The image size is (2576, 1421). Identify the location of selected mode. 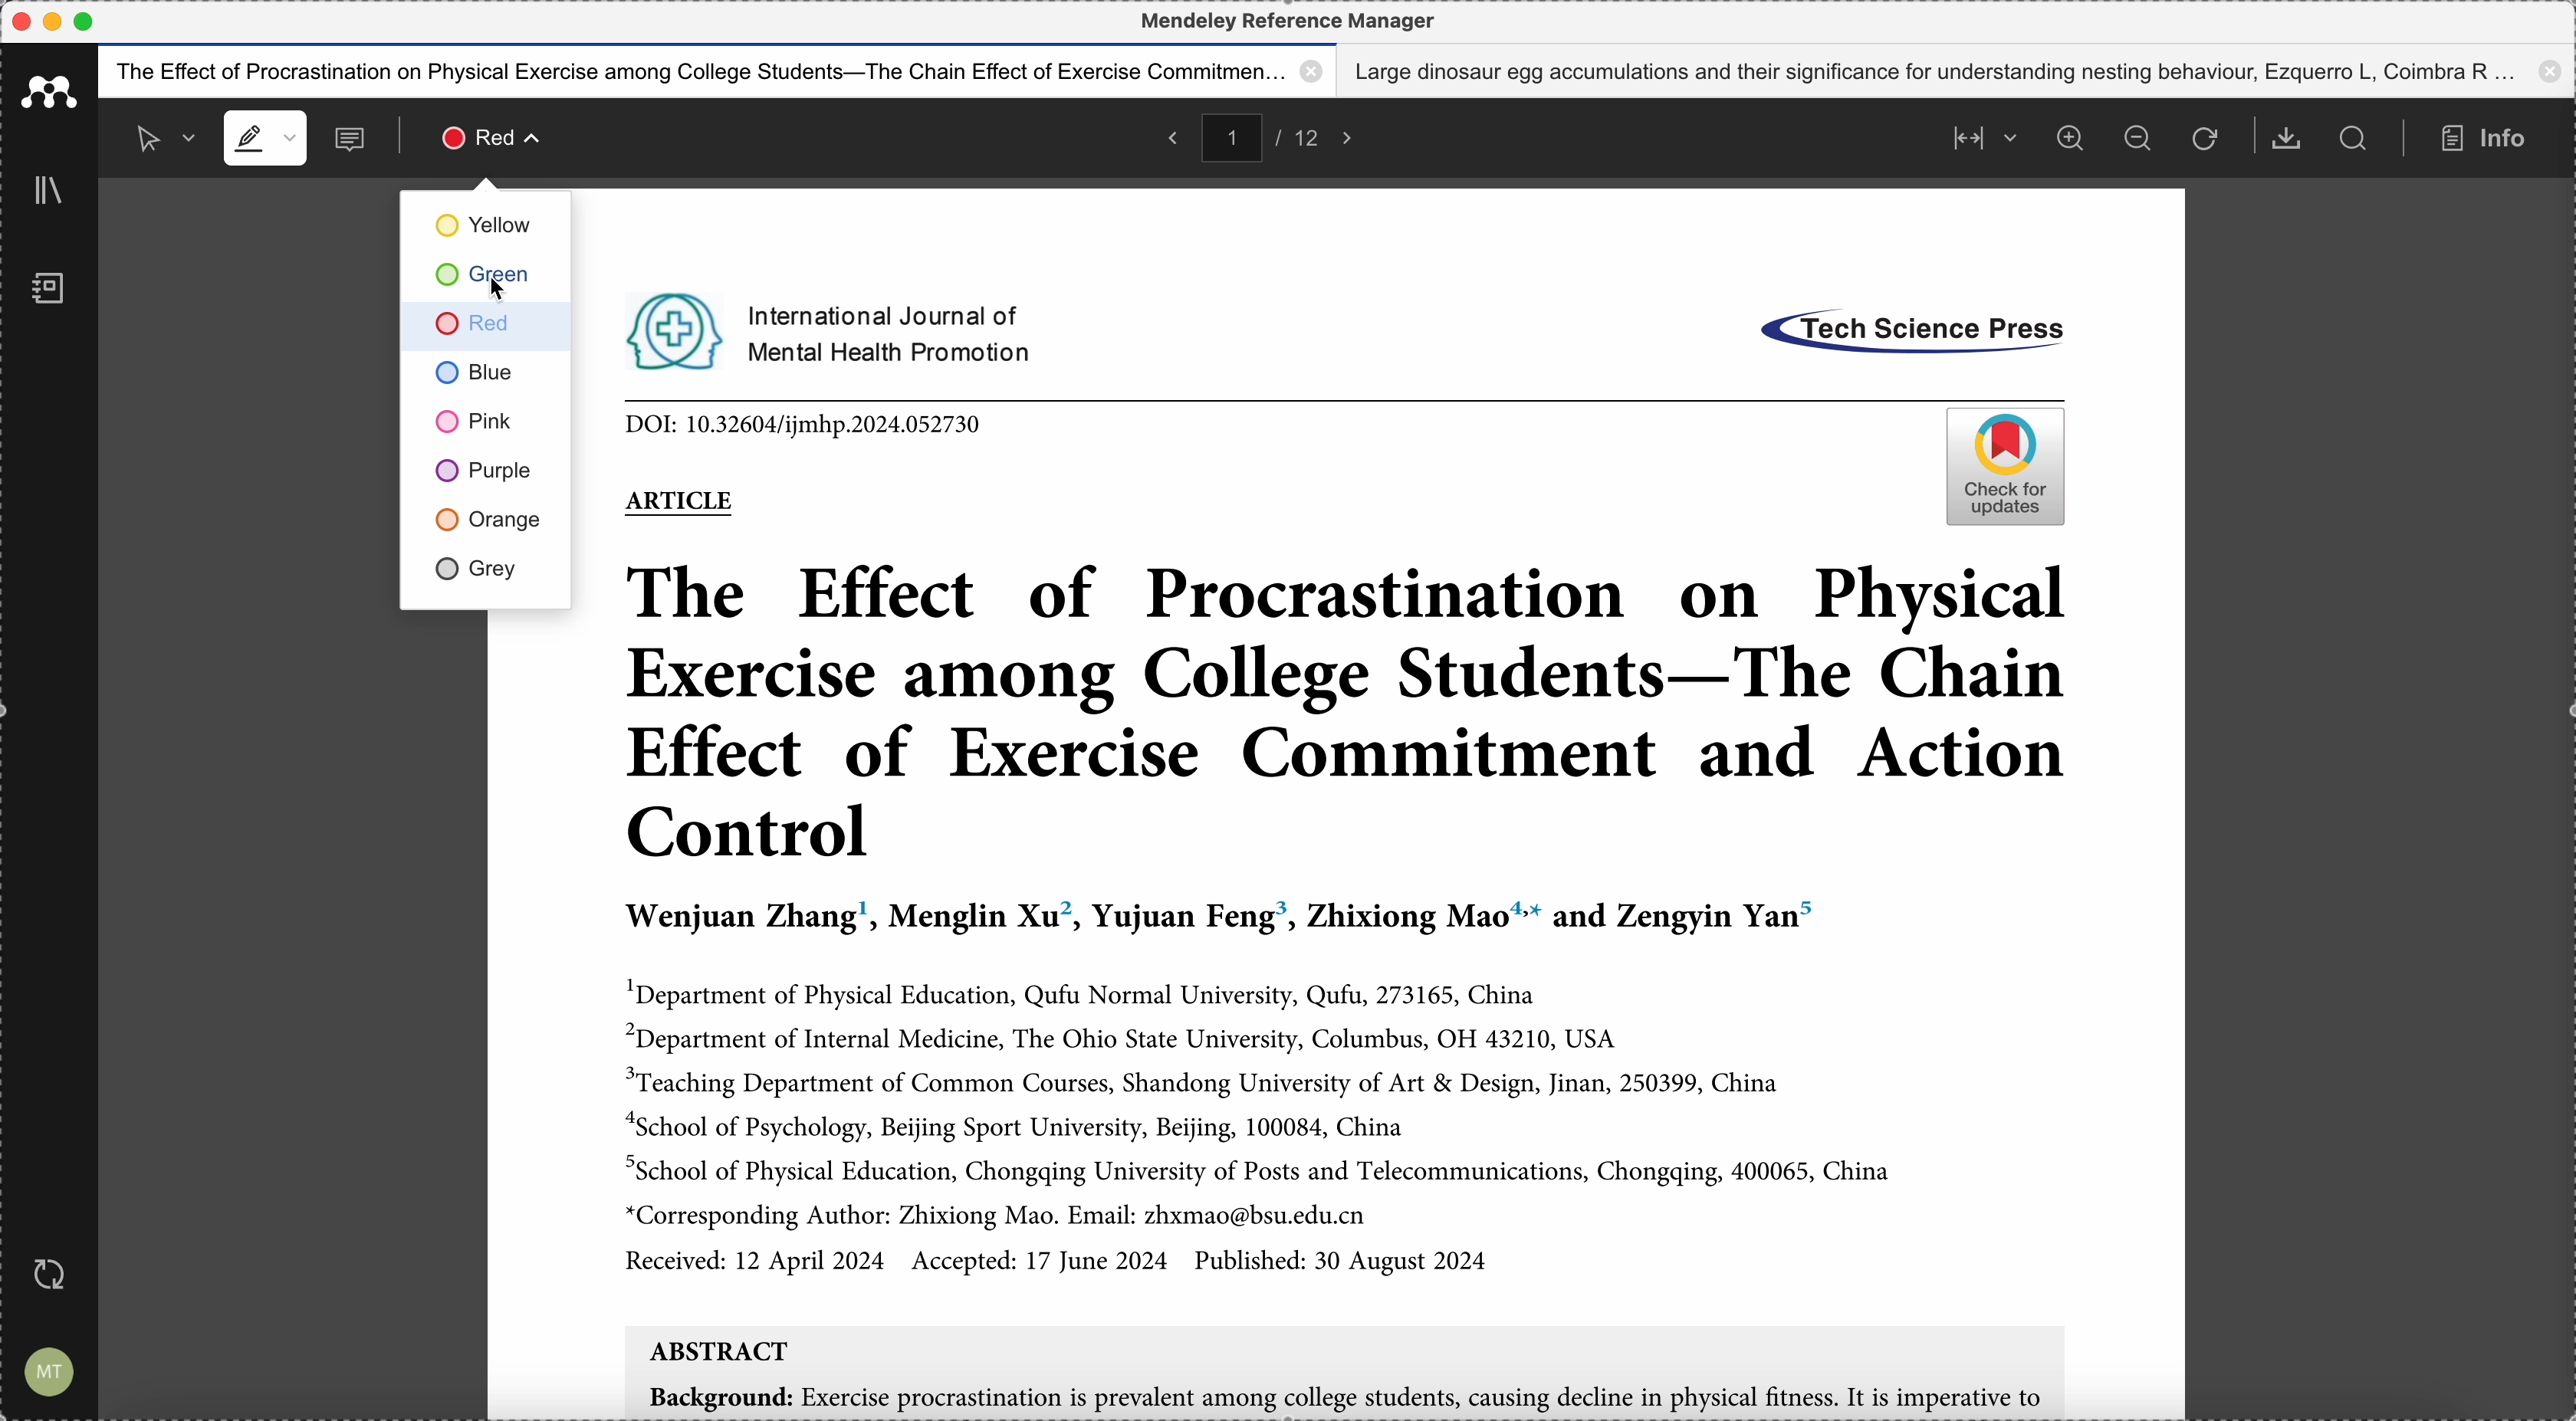
(155, 137).